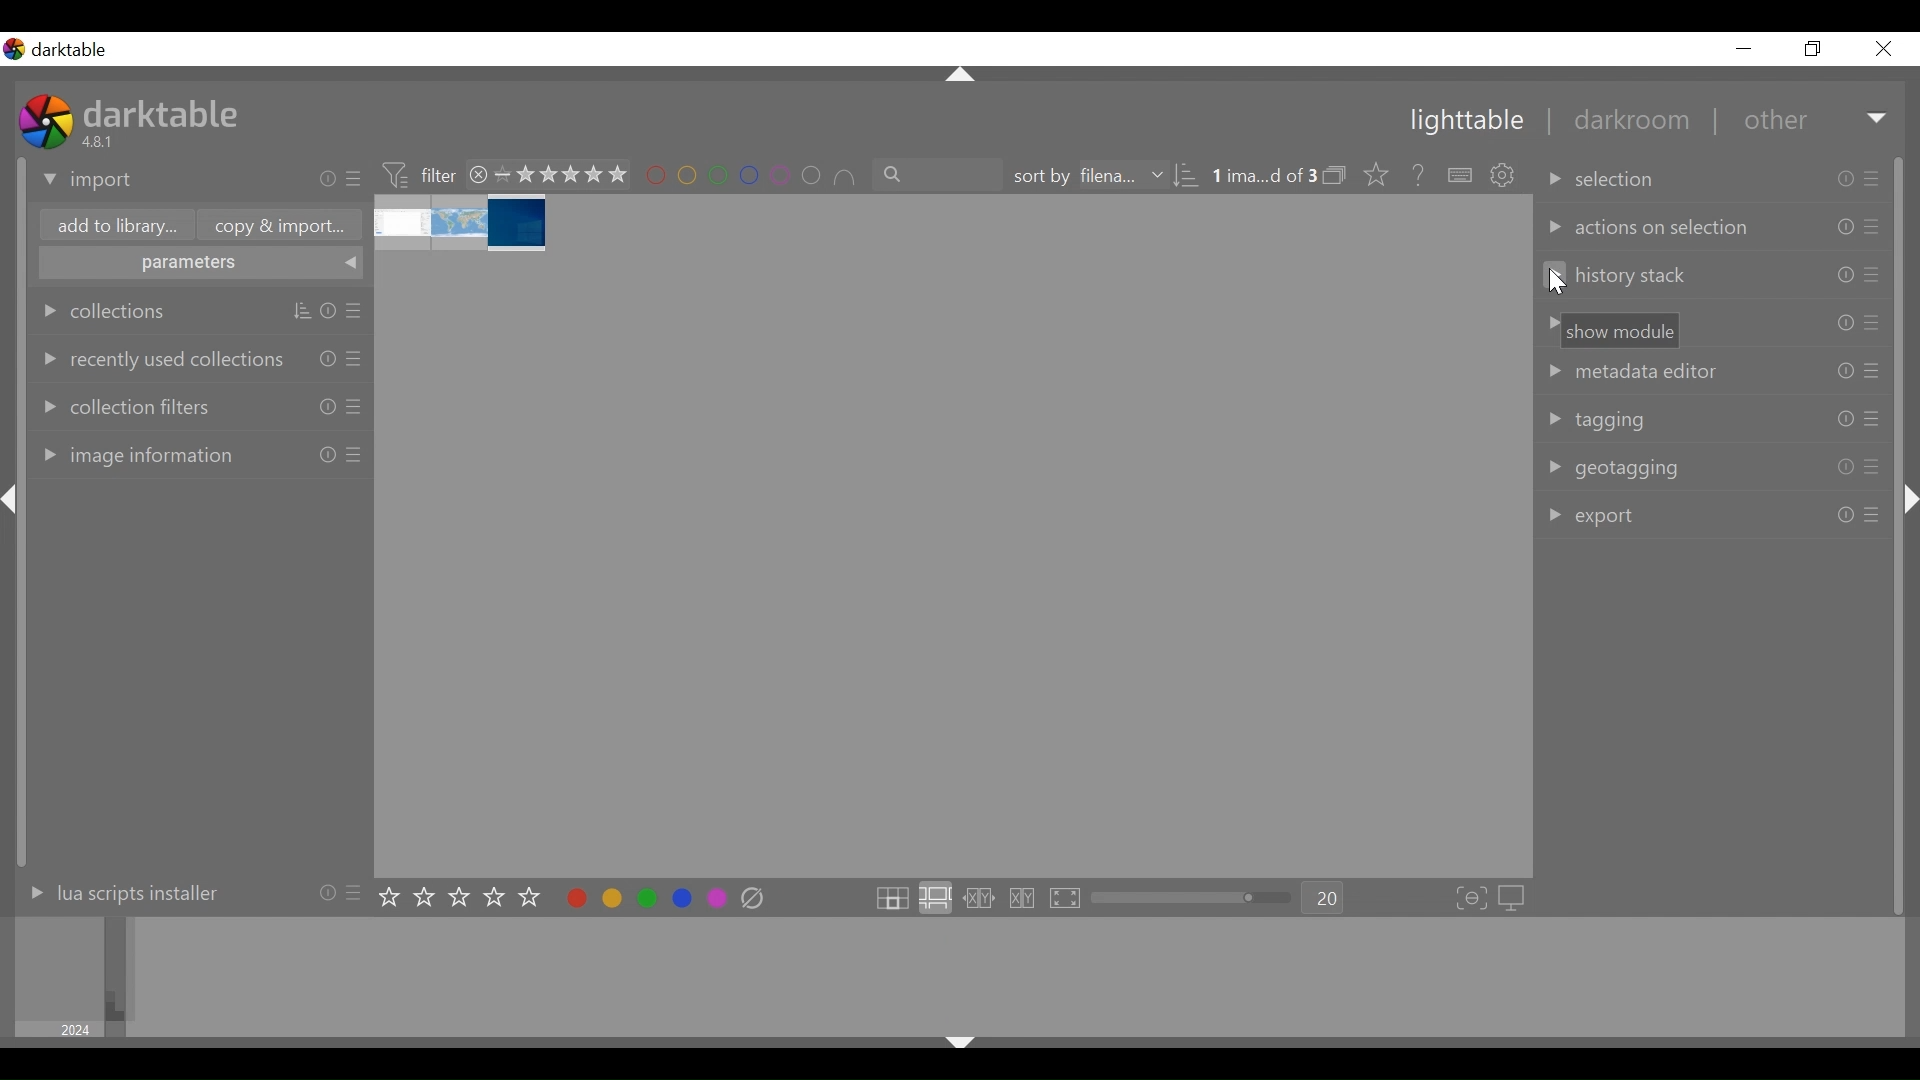  Describe the element at coordinates (939, 175) in the screenshot. I see `filter by text` at that location.